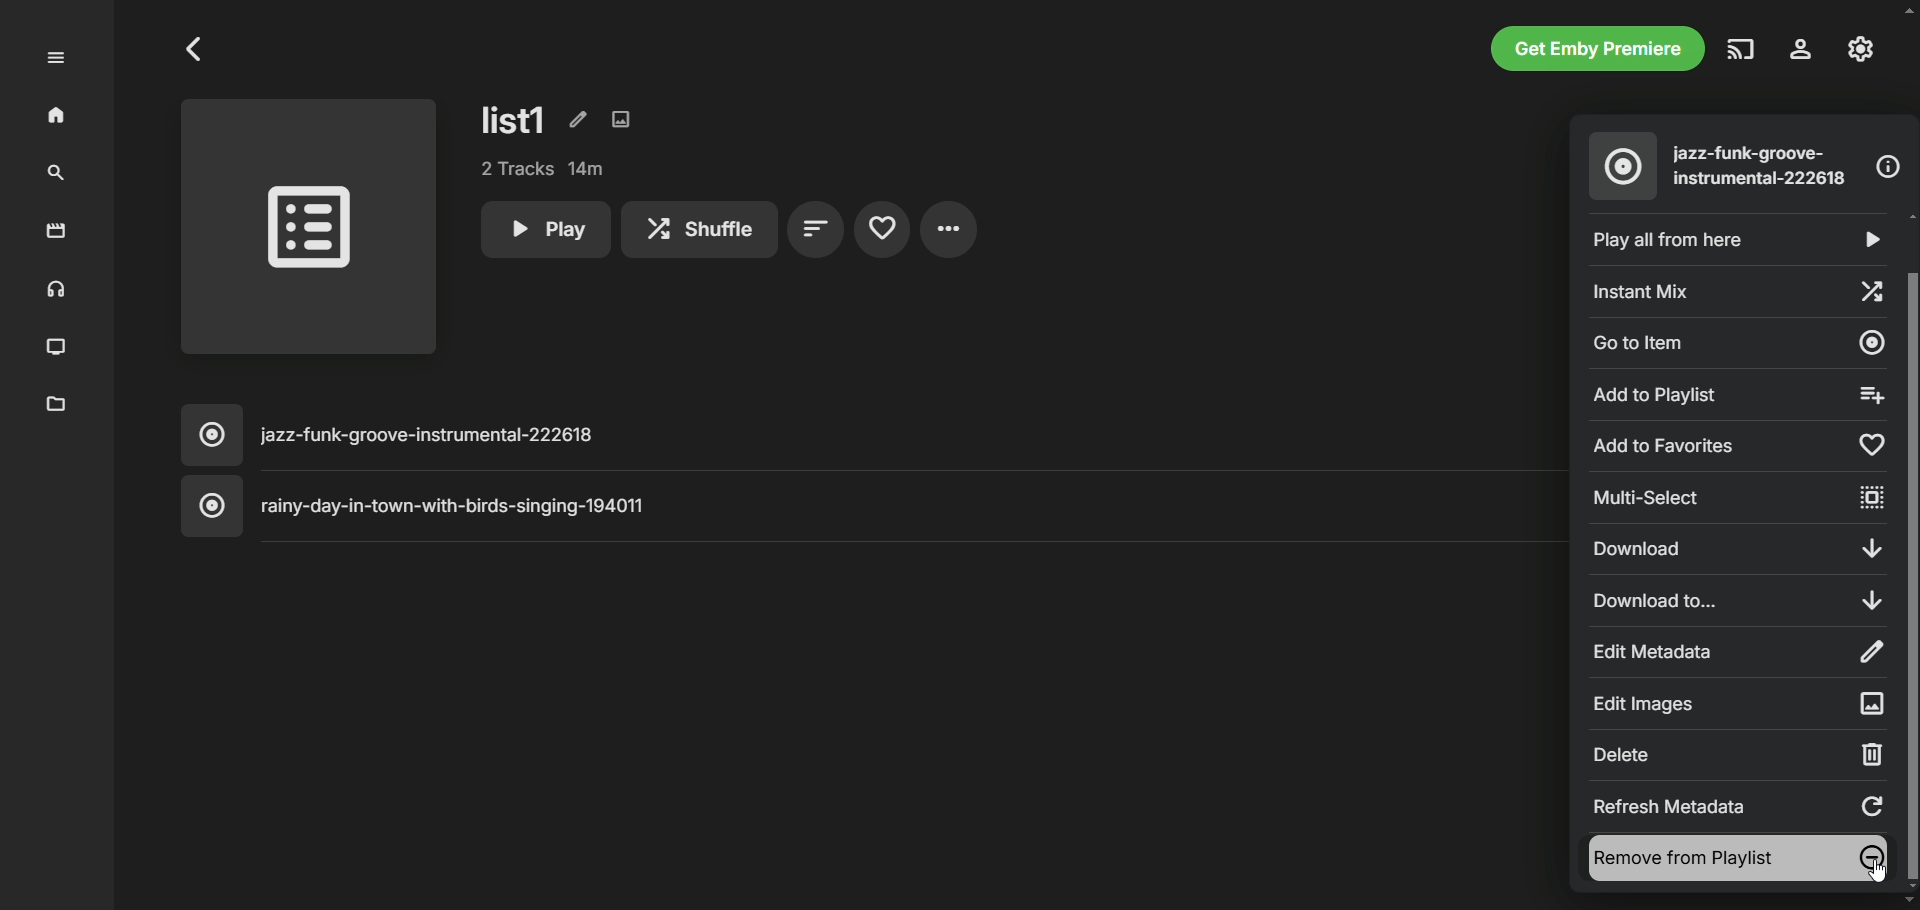  What do you see at coordinates (58, 116) in the screenshot?
I see `home` at bounding box center [58, 116].